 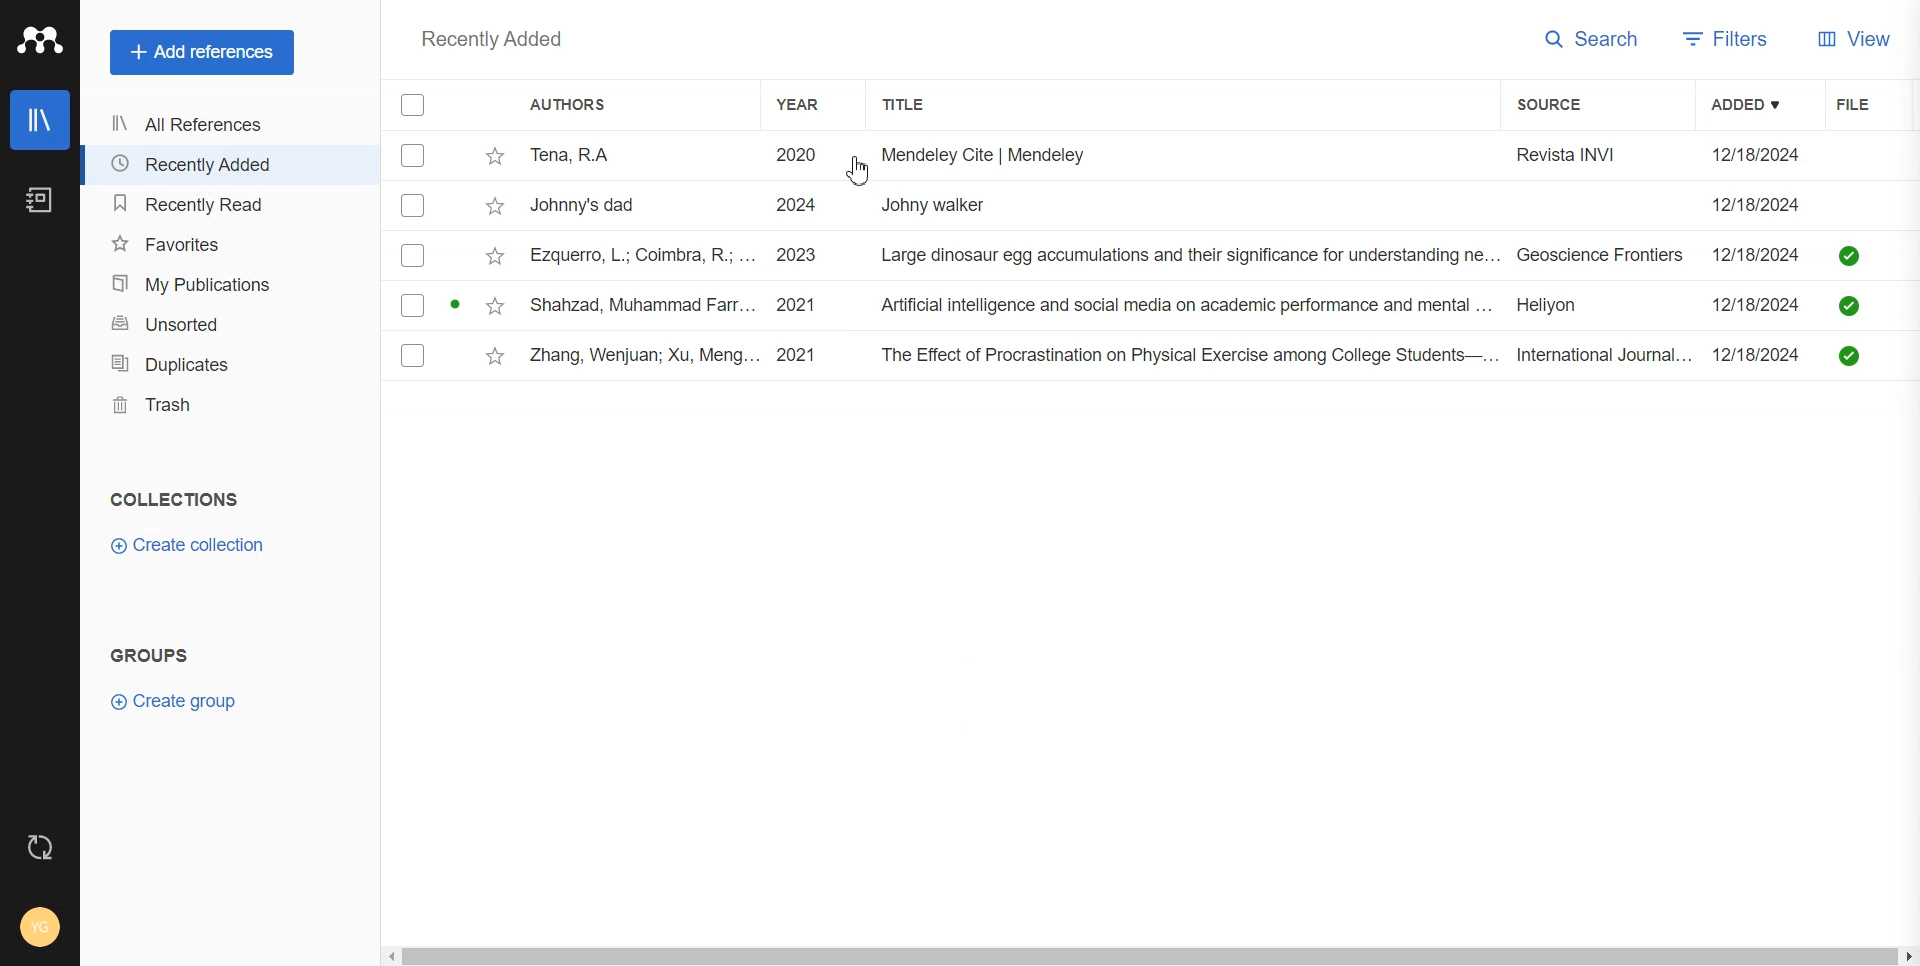 What do you see at coordinates (227, 204) in the screenshot?
I see `Recently Read` at bounding box center [227, 204].